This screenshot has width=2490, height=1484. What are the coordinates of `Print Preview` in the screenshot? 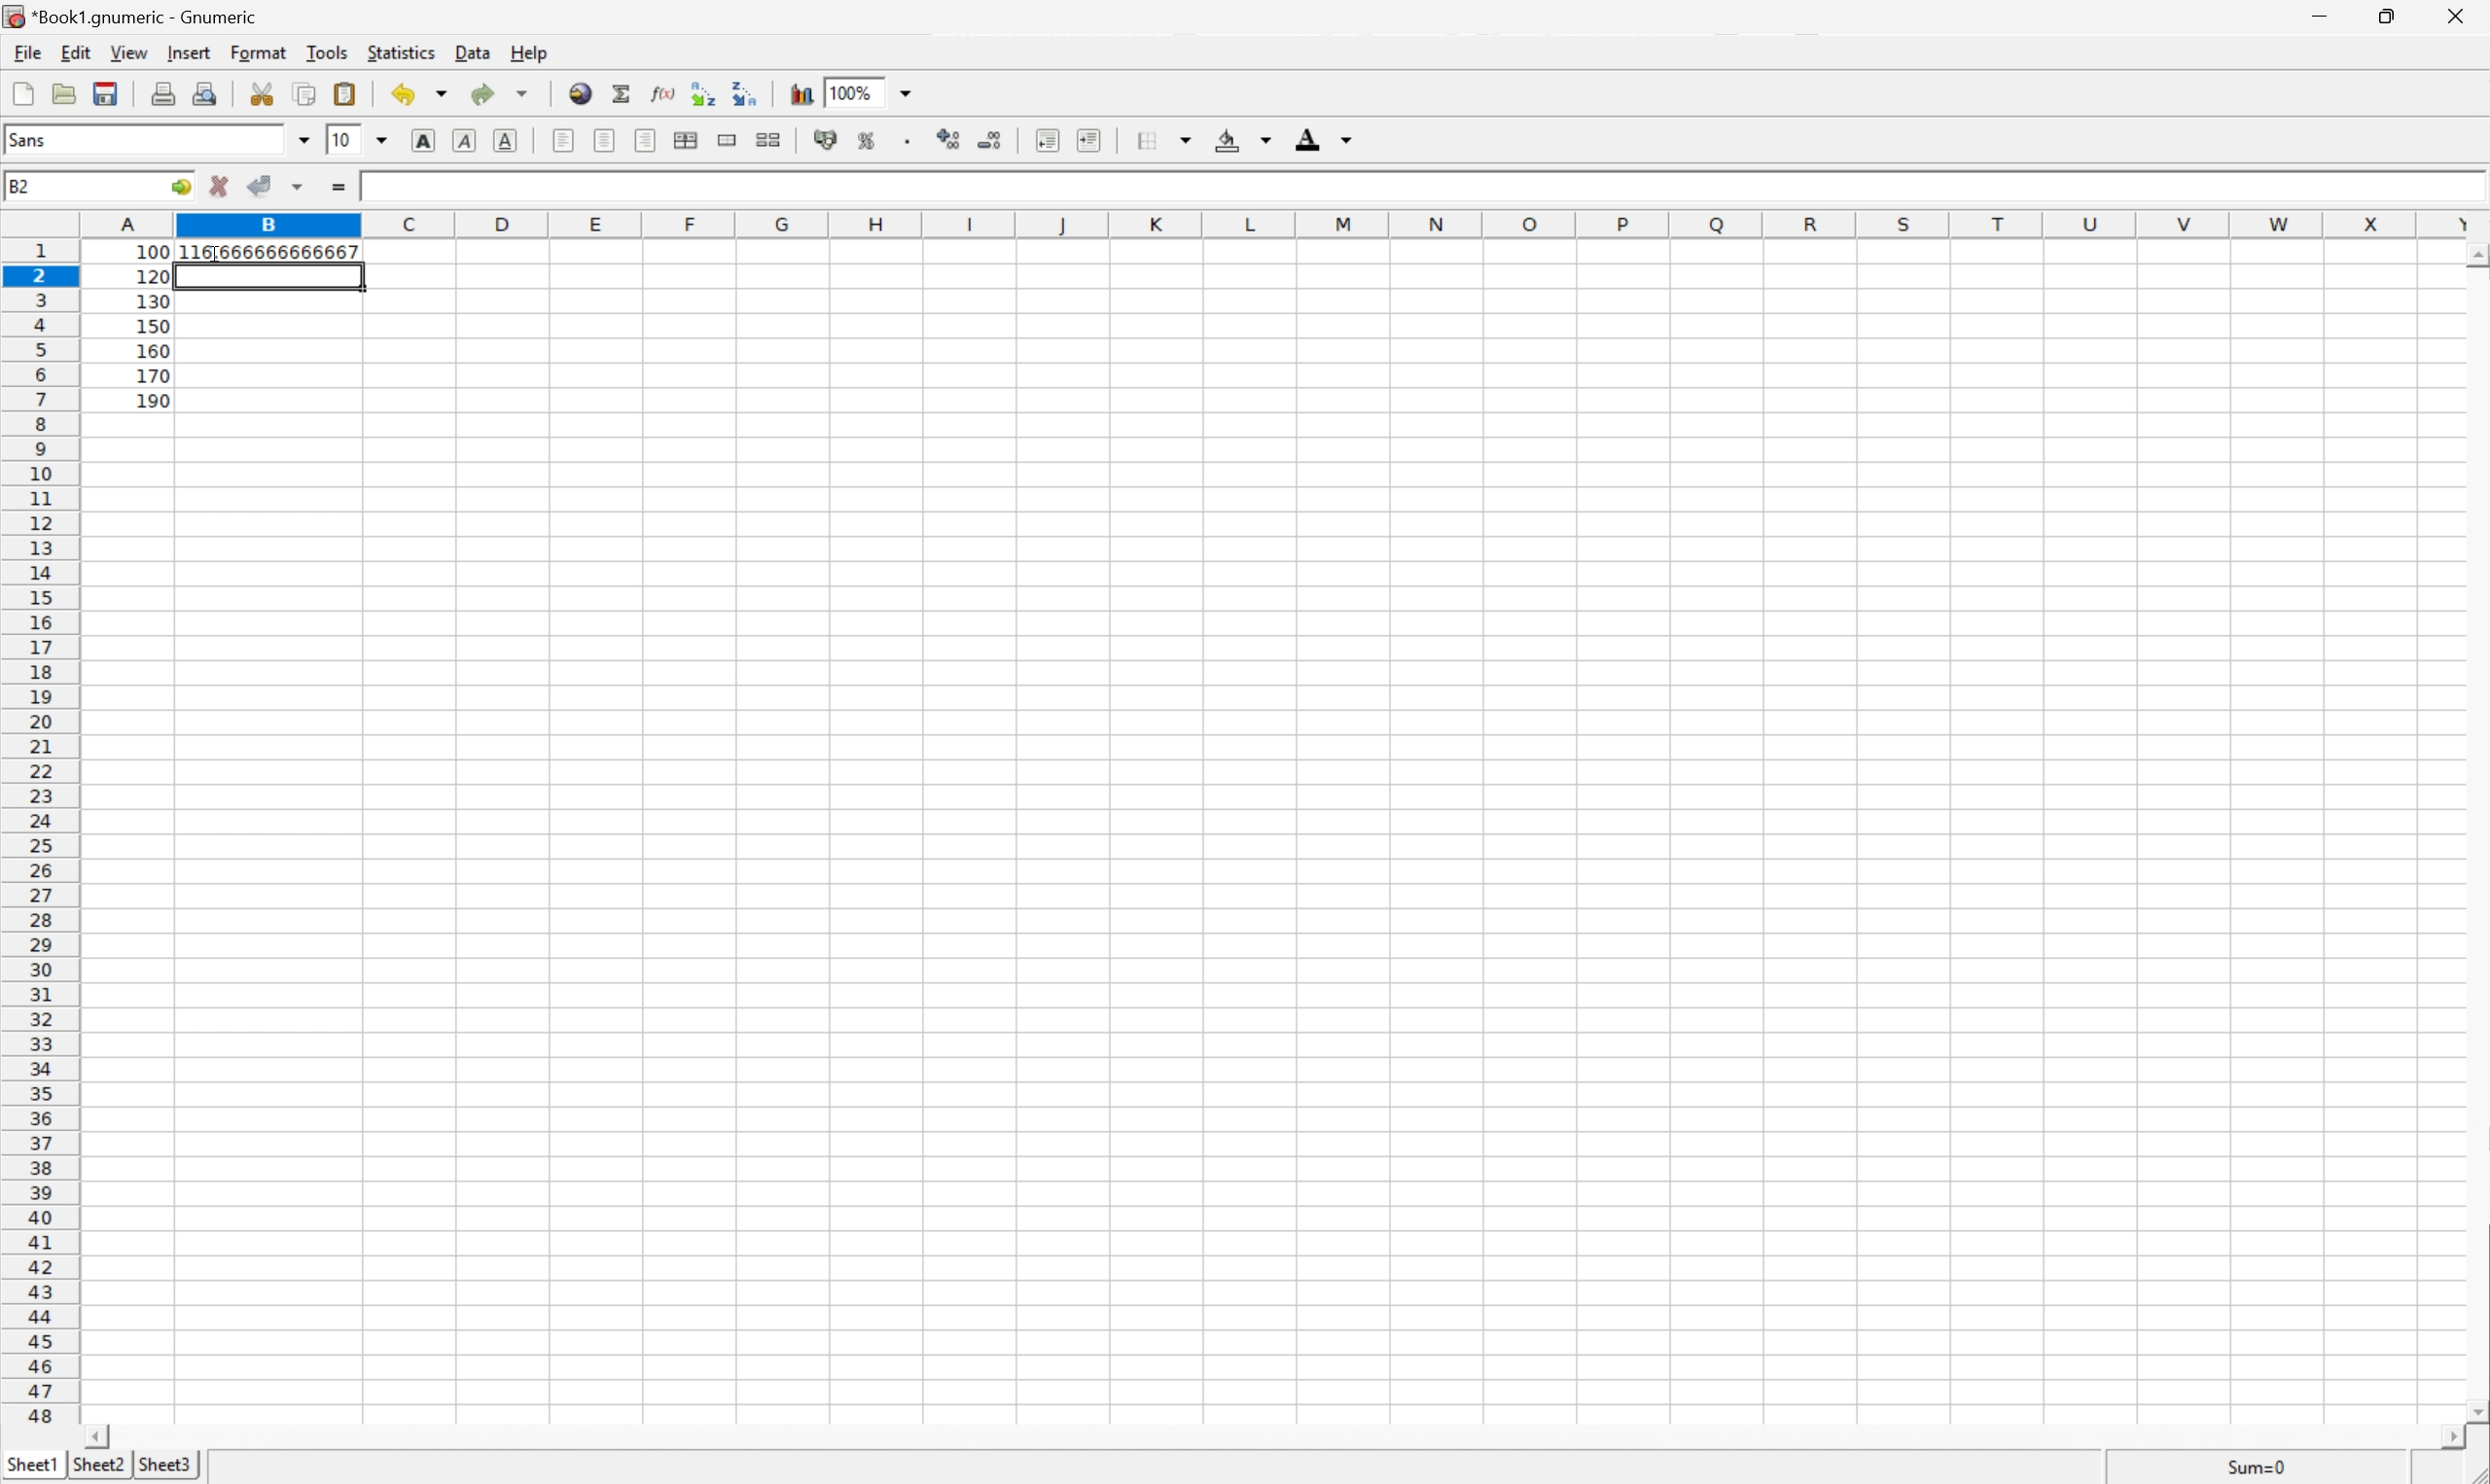 It's located at (209, 92).